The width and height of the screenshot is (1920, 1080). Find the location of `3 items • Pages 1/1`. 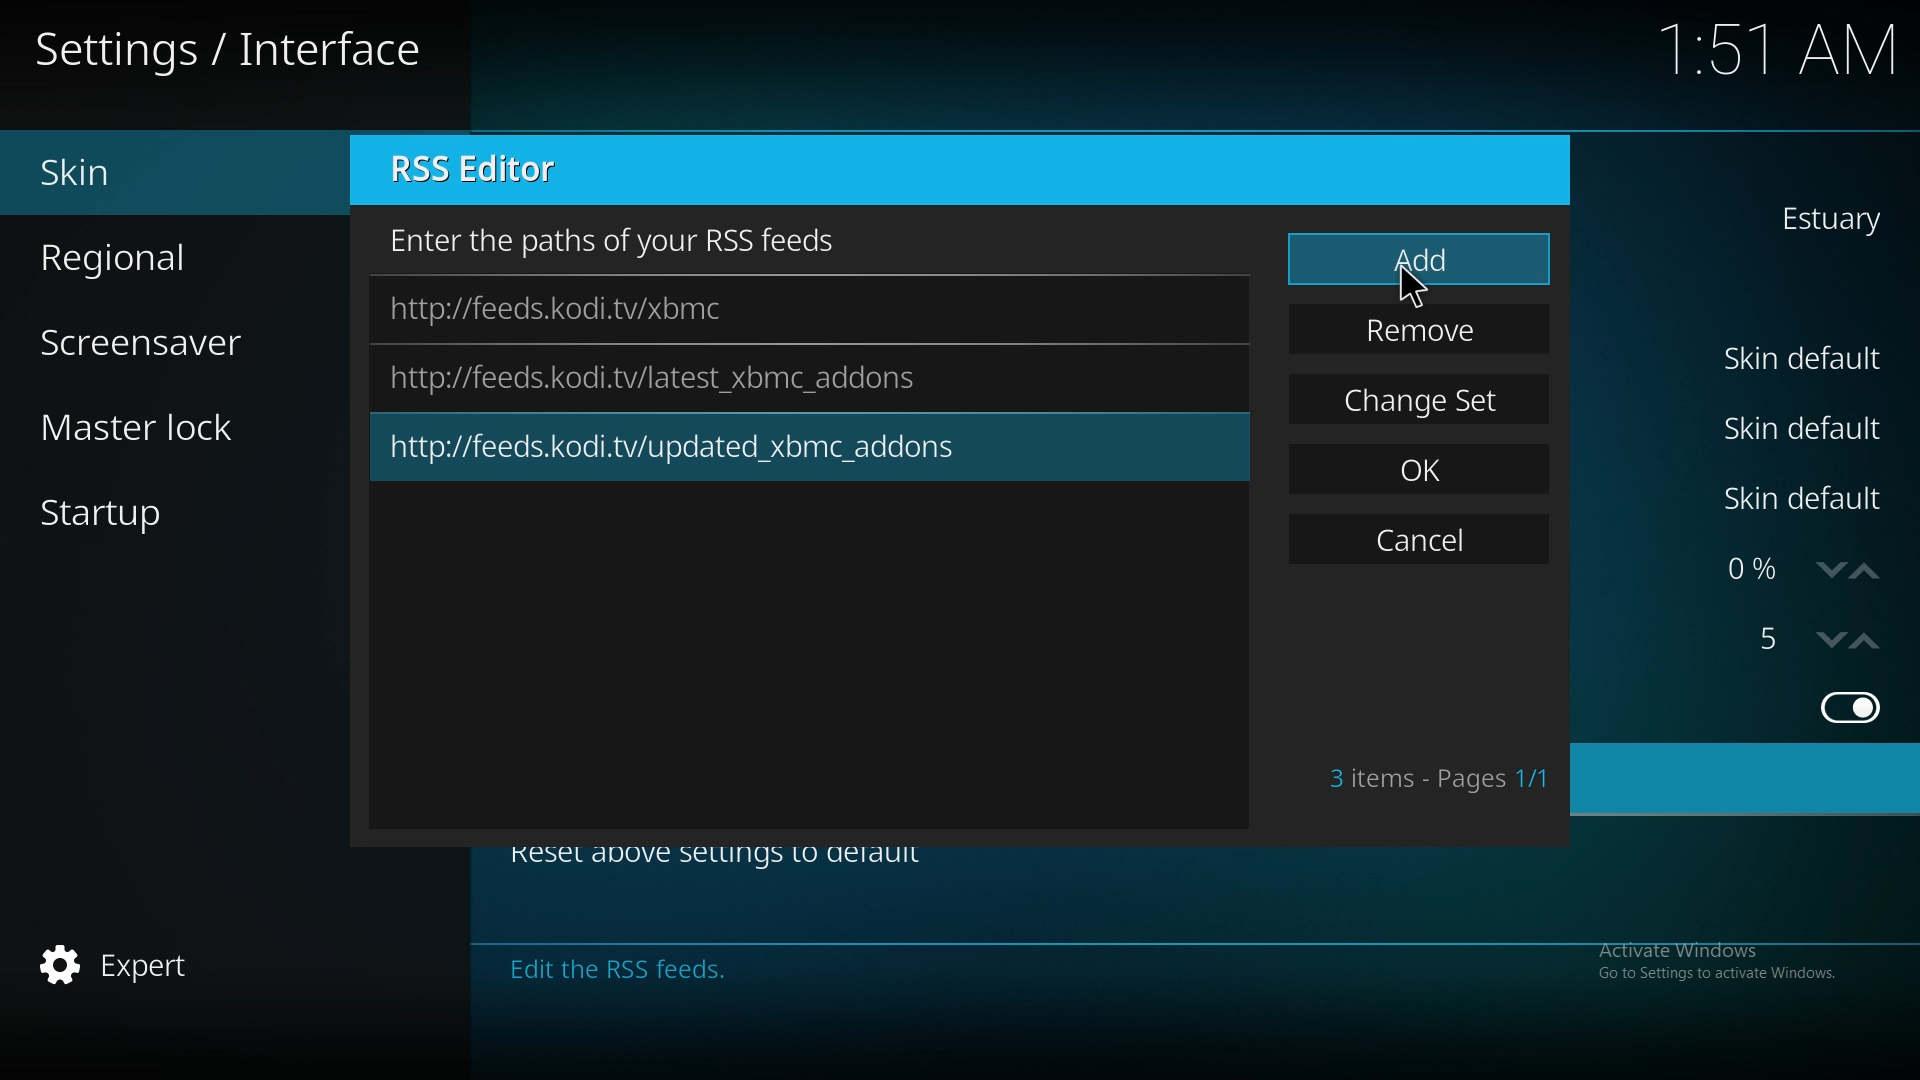

3 items • Pages 1/1 is located at coordinates (1438, 779).